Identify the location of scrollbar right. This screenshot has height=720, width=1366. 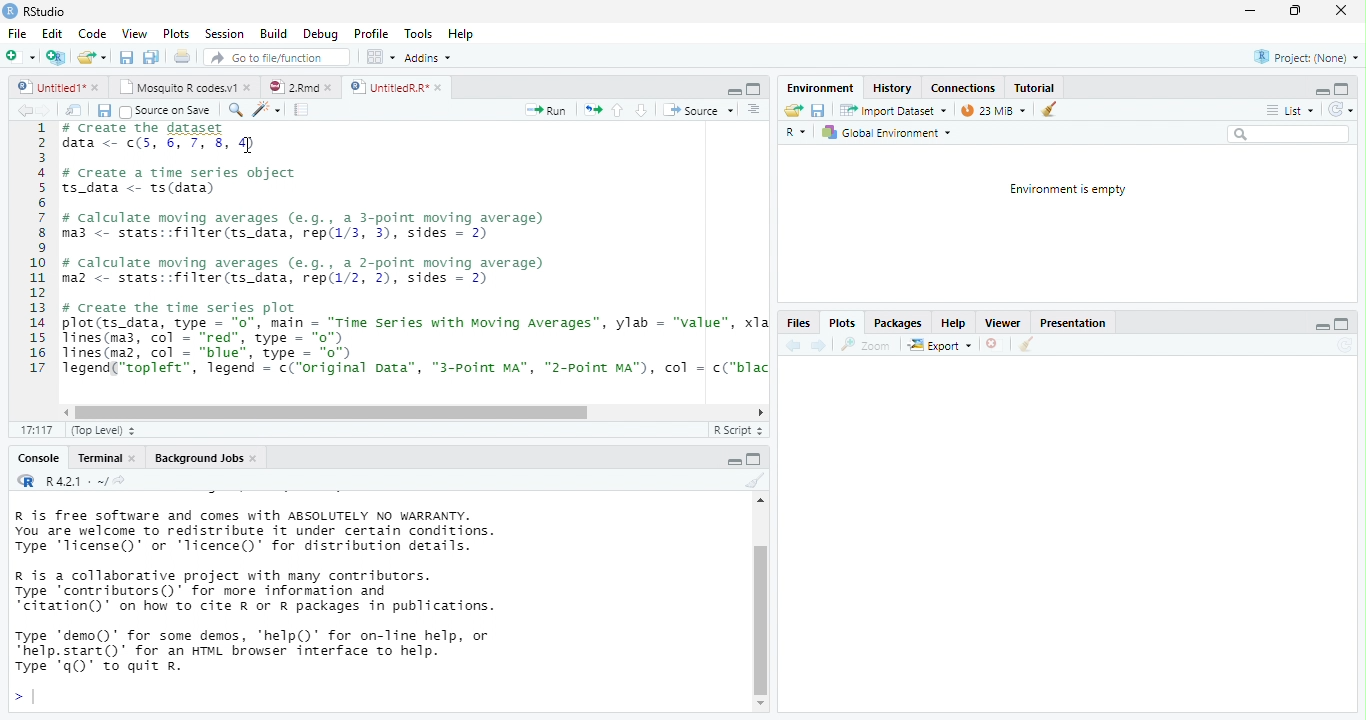
(758, 413).